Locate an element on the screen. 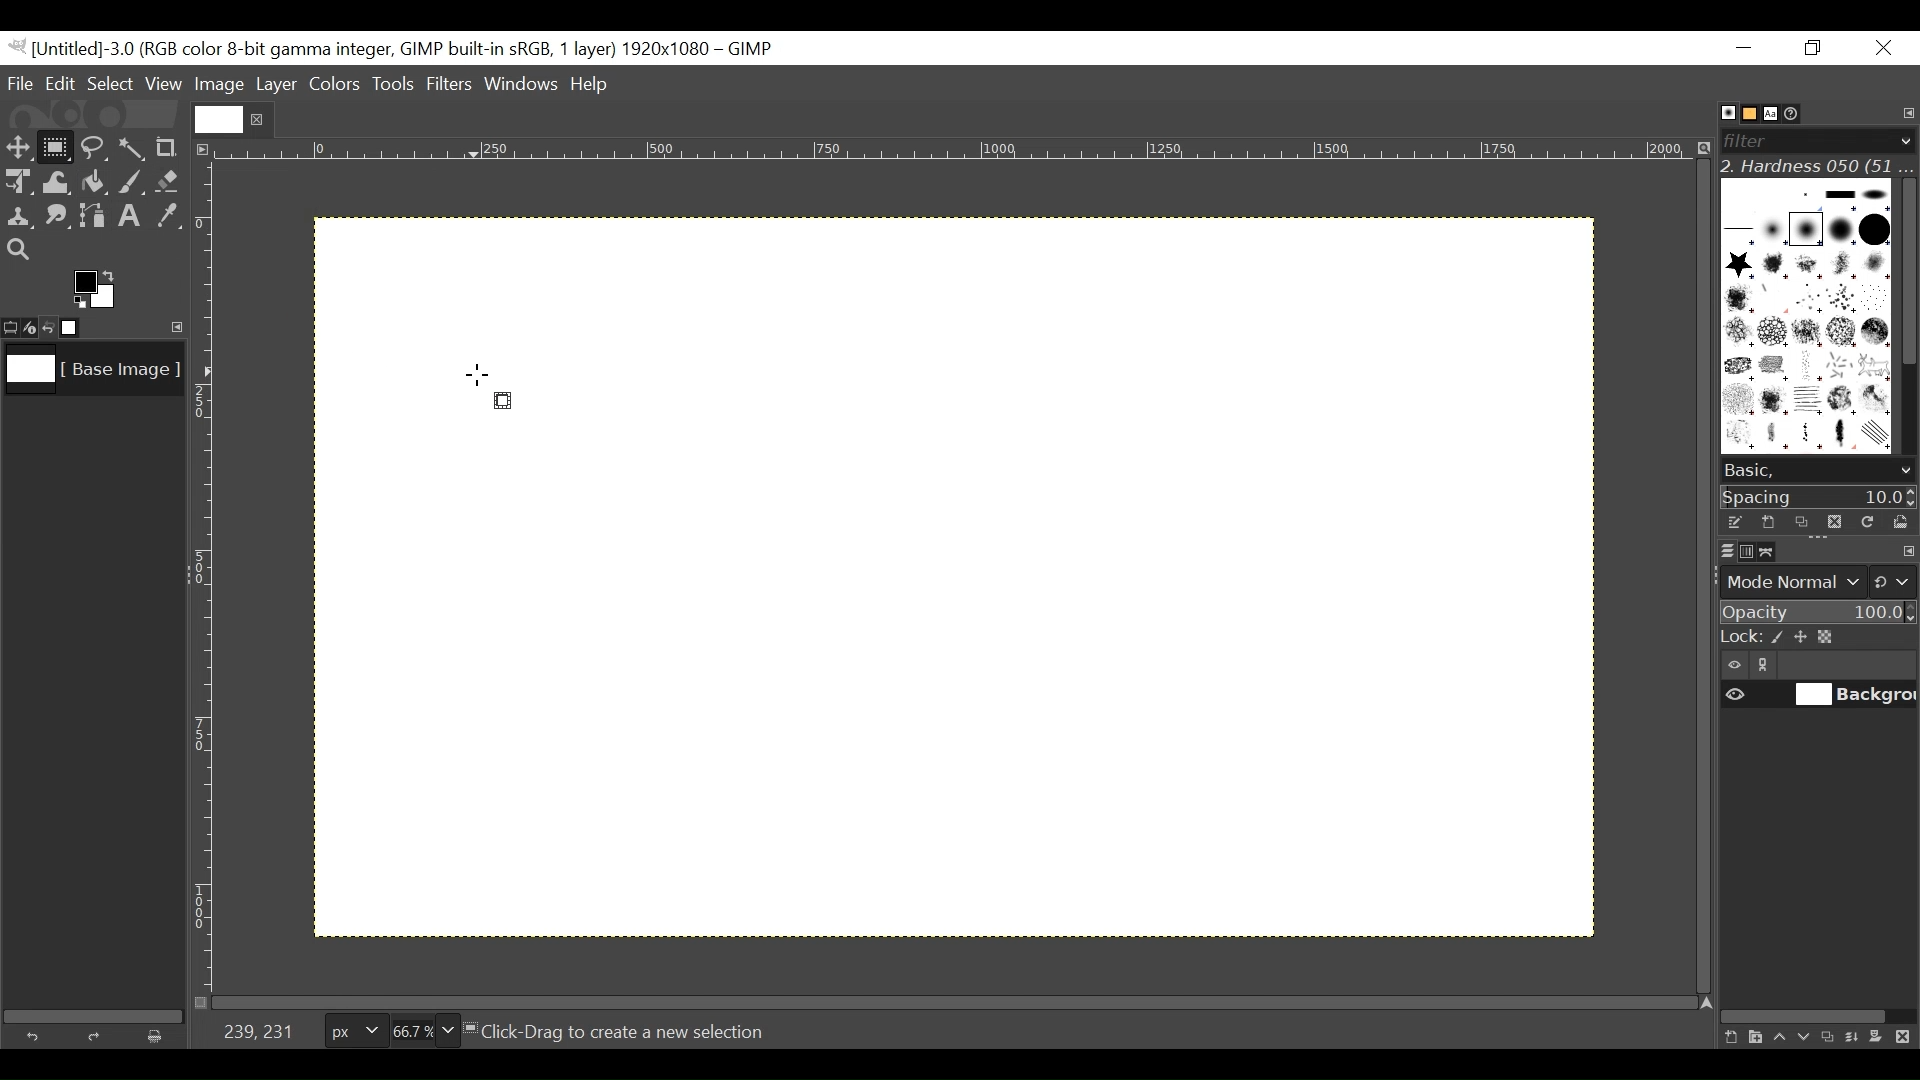 This screenshot has width=1920, height=1080. Delete this layer is located at coordinates (1907, 1038).